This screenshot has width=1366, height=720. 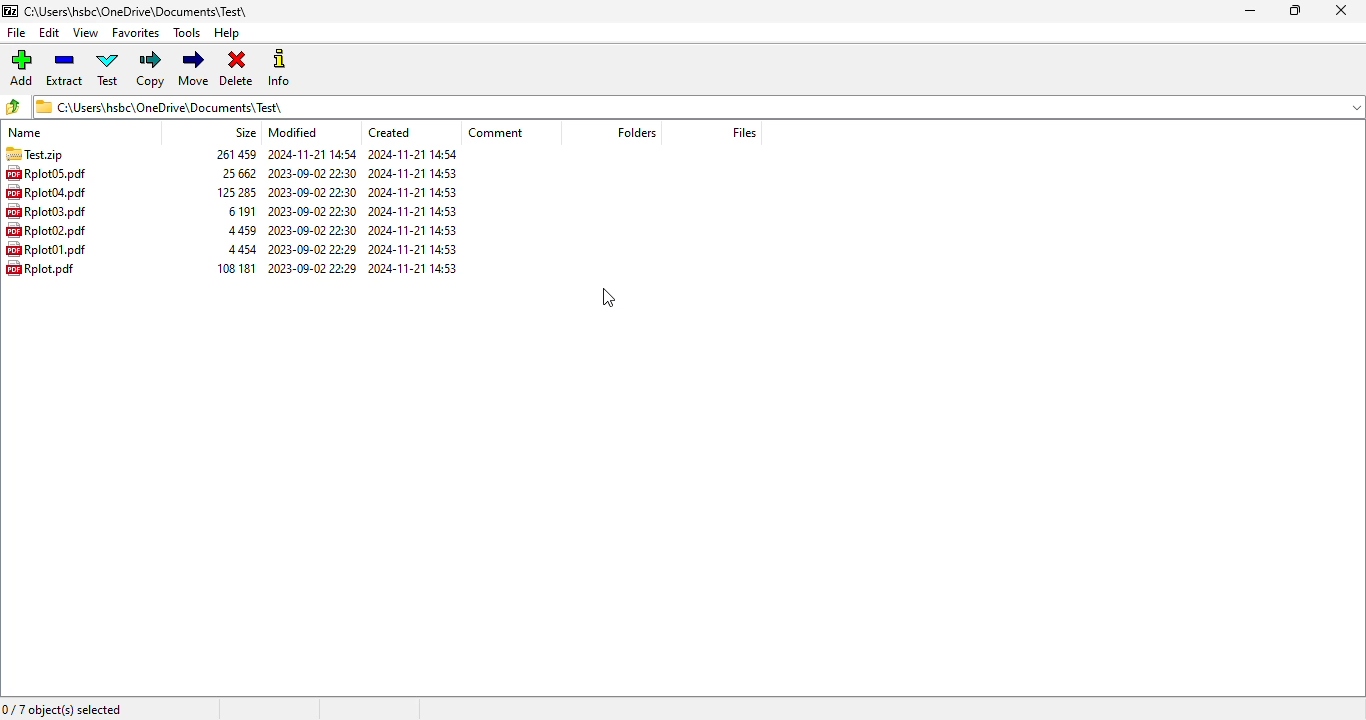 What do you see at coordinates (293, 132) in the screenshot?
I see `modified` at bounding box center [293, 132].